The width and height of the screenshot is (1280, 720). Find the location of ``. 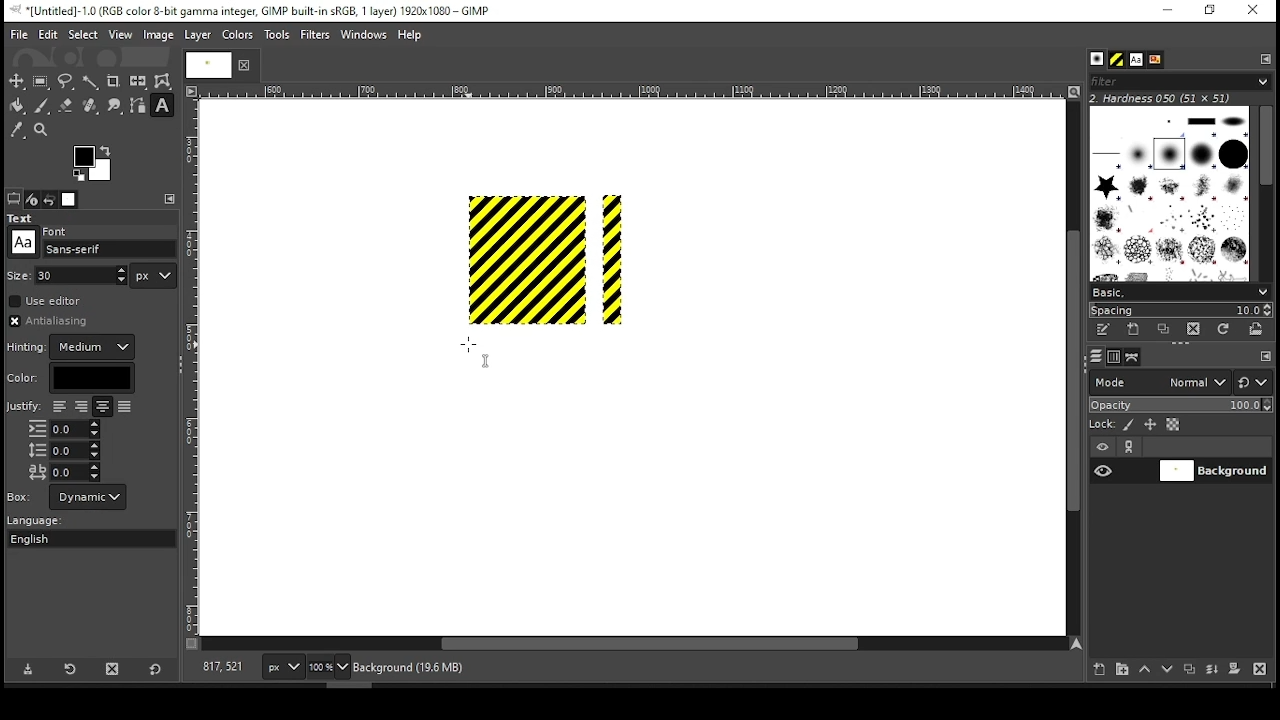

 is located at coordinates (193, 367).